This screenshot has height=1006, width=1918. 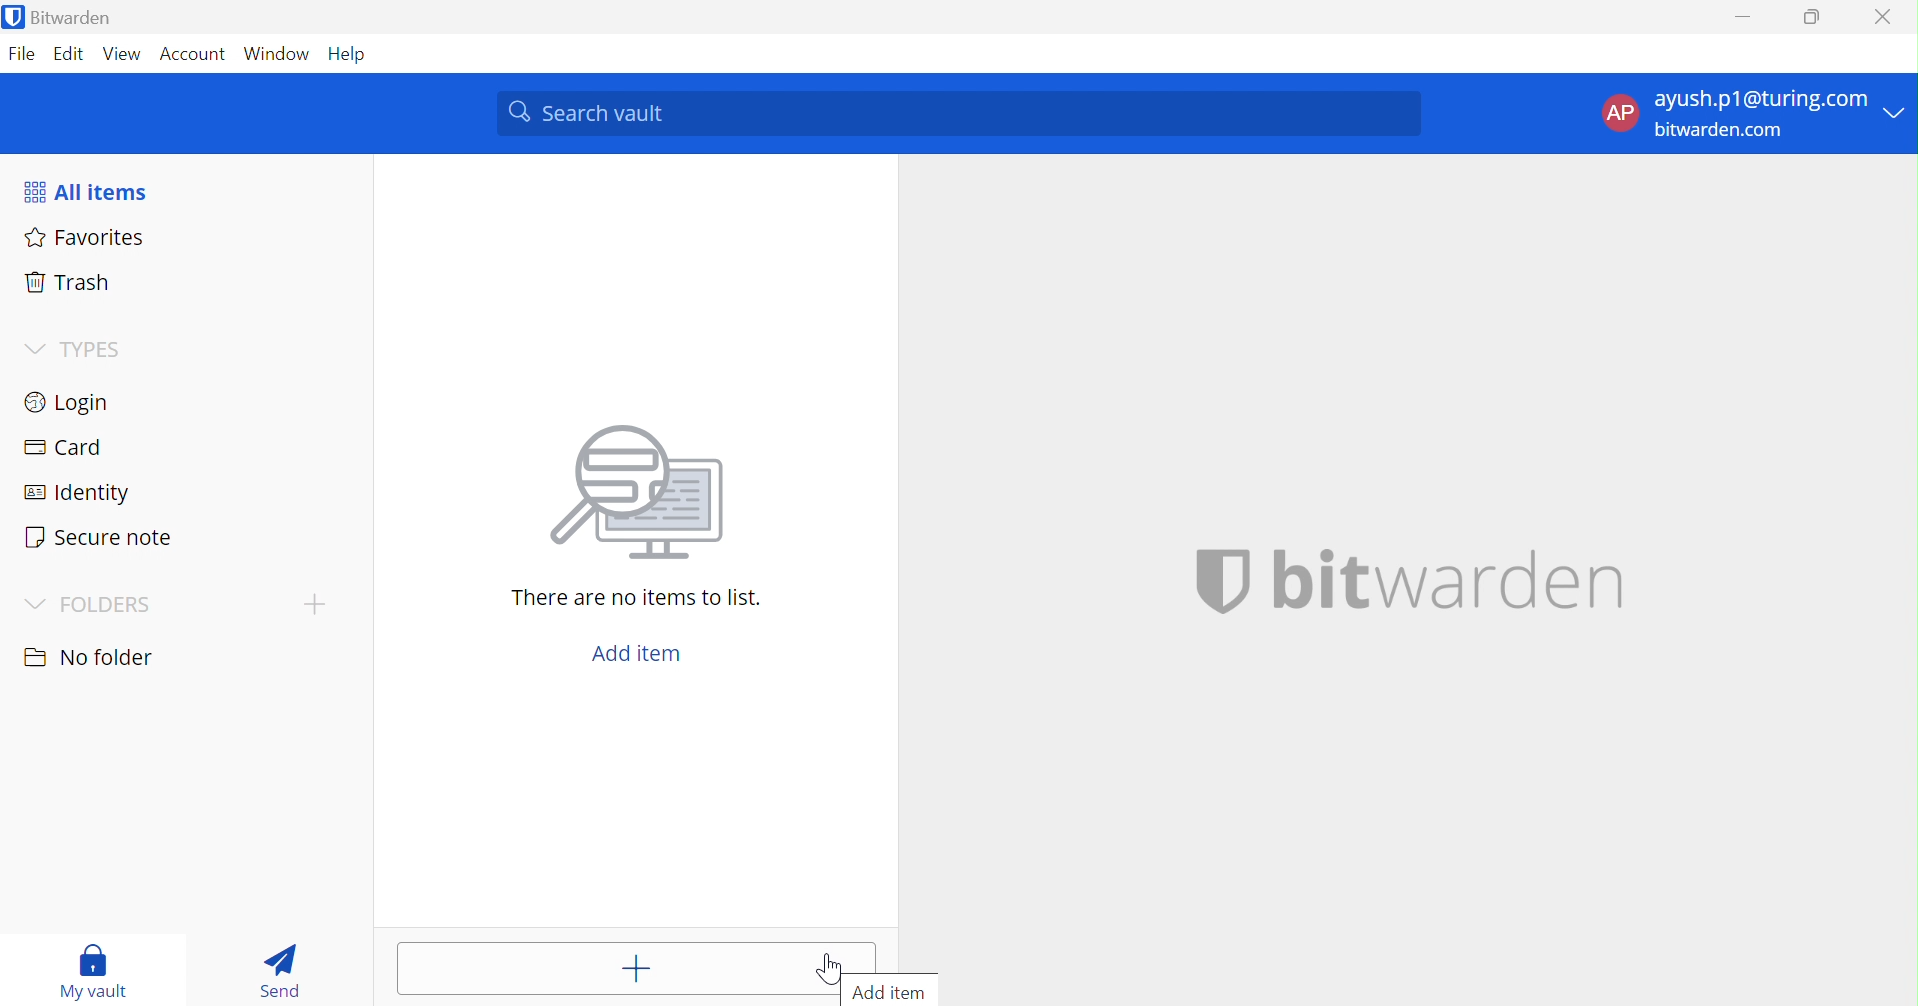 What do you see at coordinates (629, 498) in the screenshot?
I see `image` at bounding box center [629, 498].